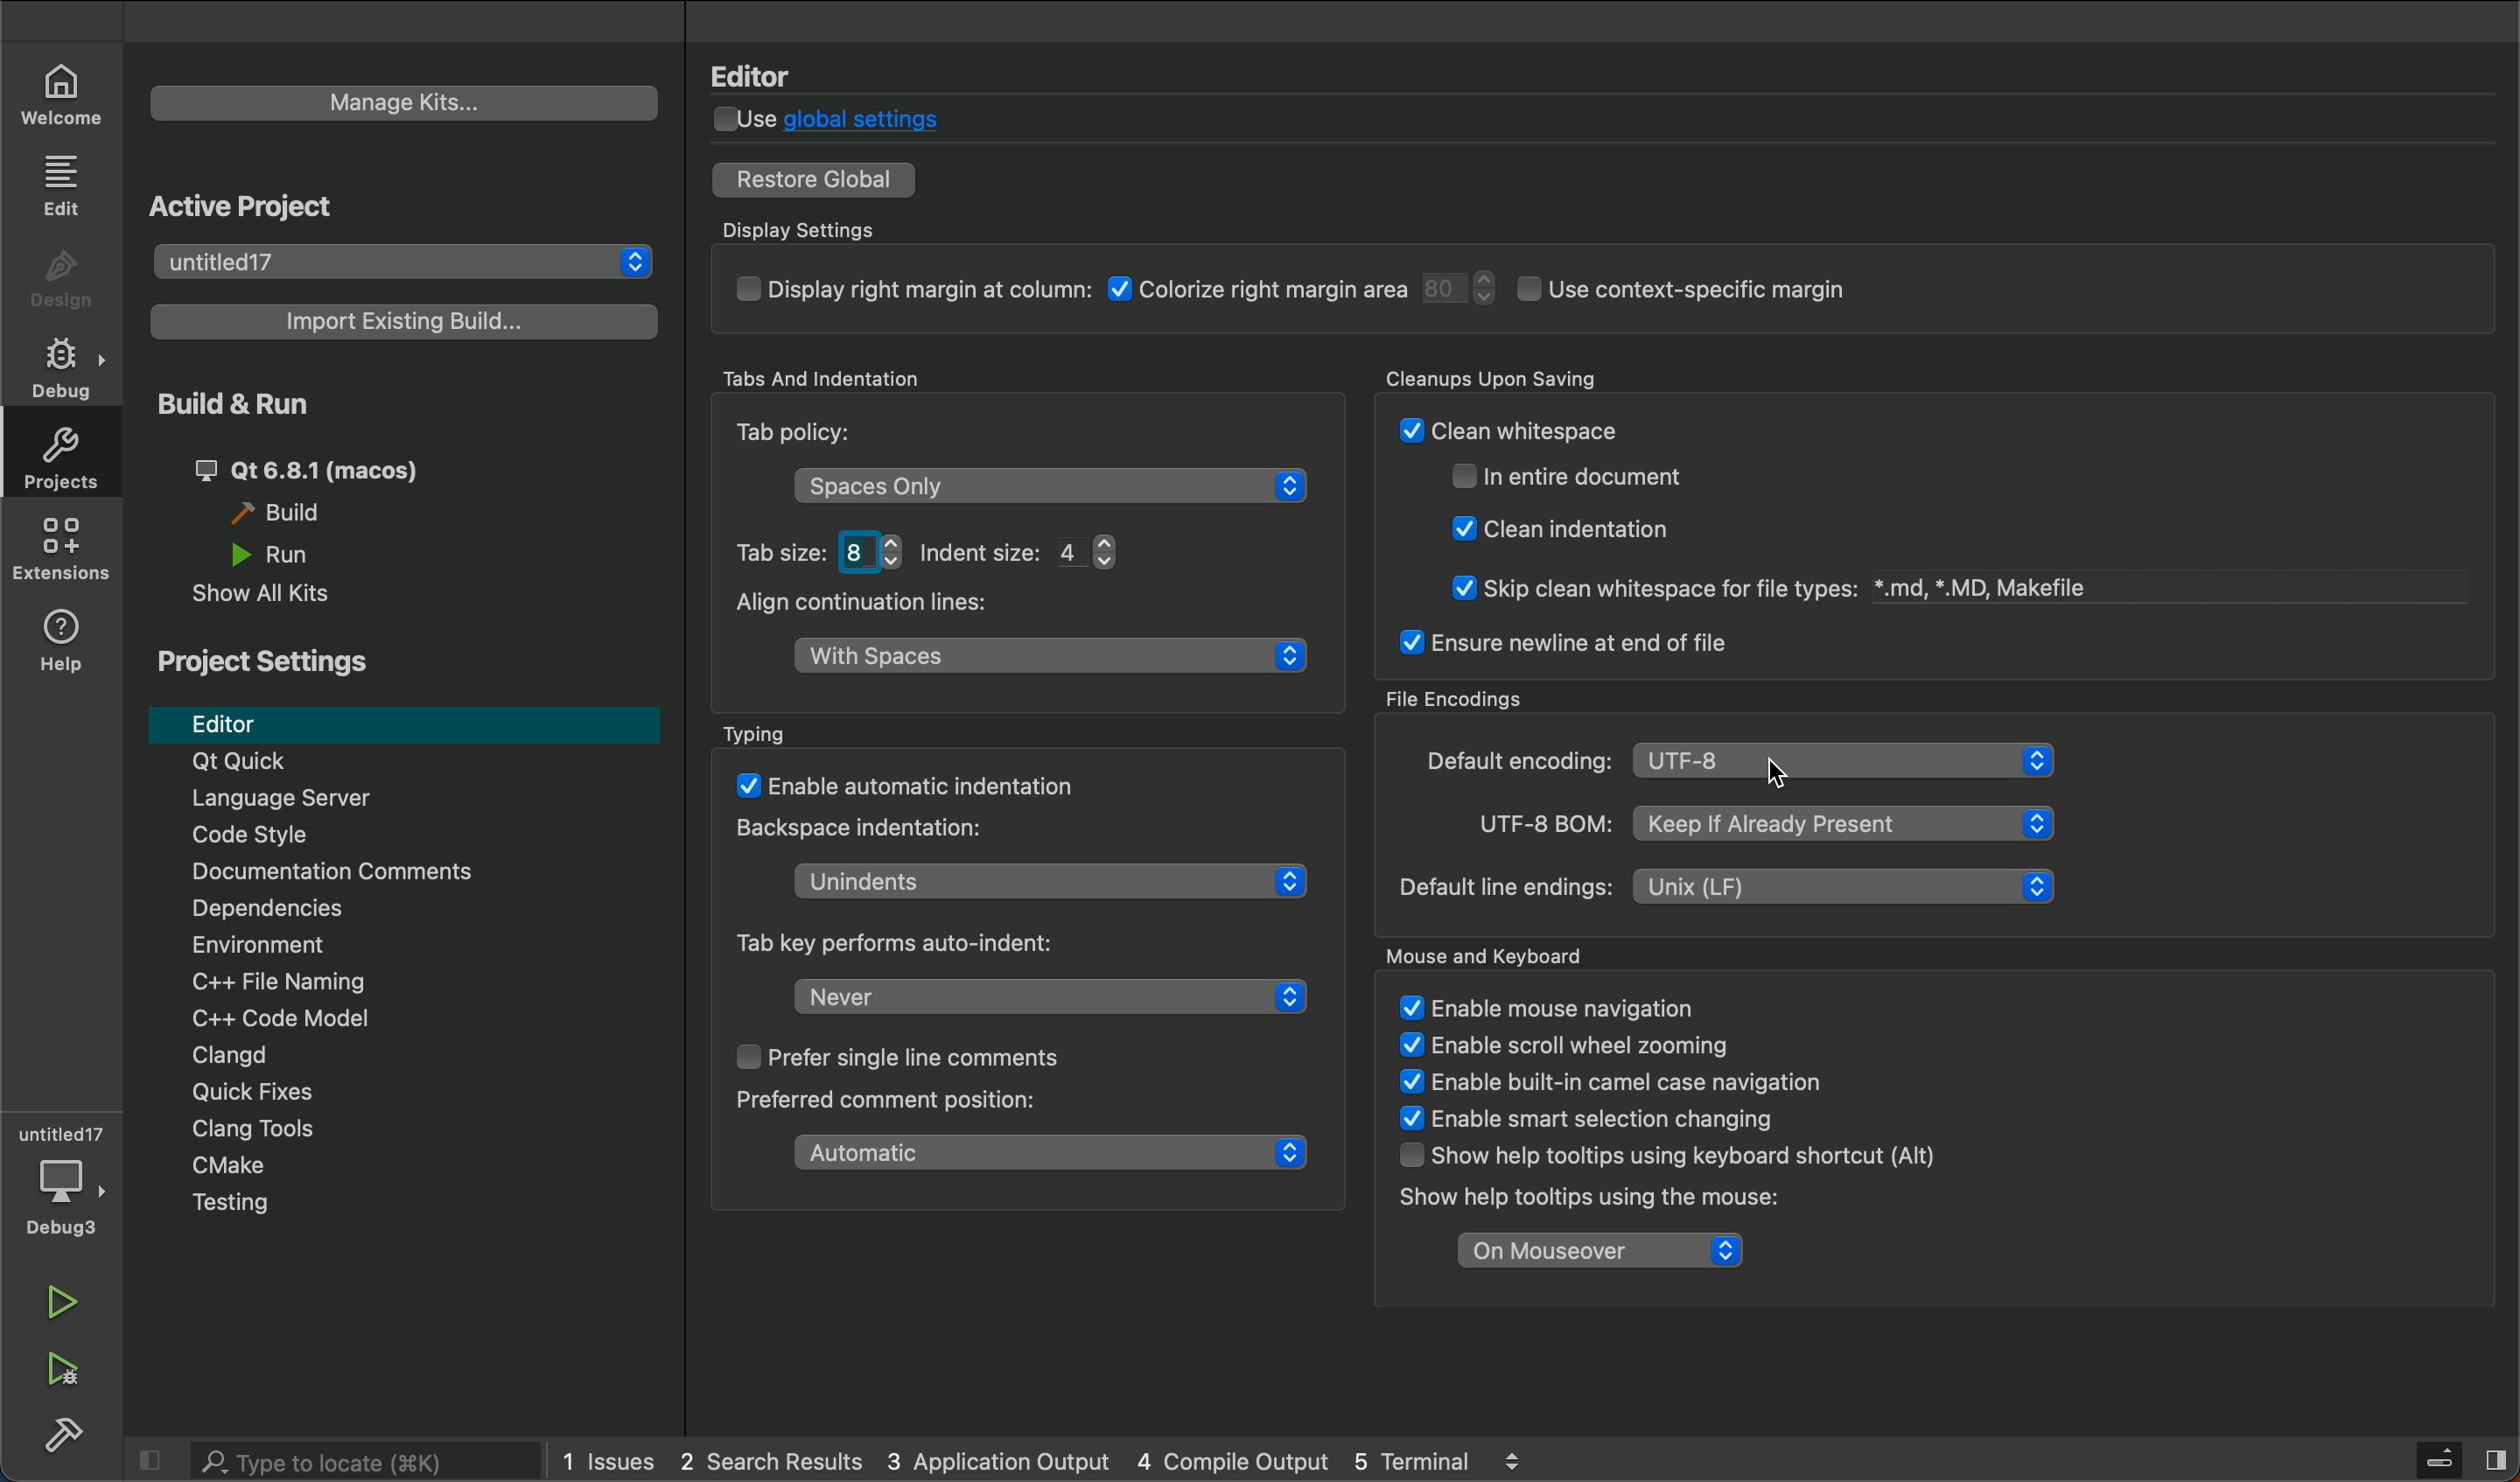  What do you see at coordinates (376, 1092) in the screenshot?
I see `Quick Fixes` at bounding box center [376, 1092].